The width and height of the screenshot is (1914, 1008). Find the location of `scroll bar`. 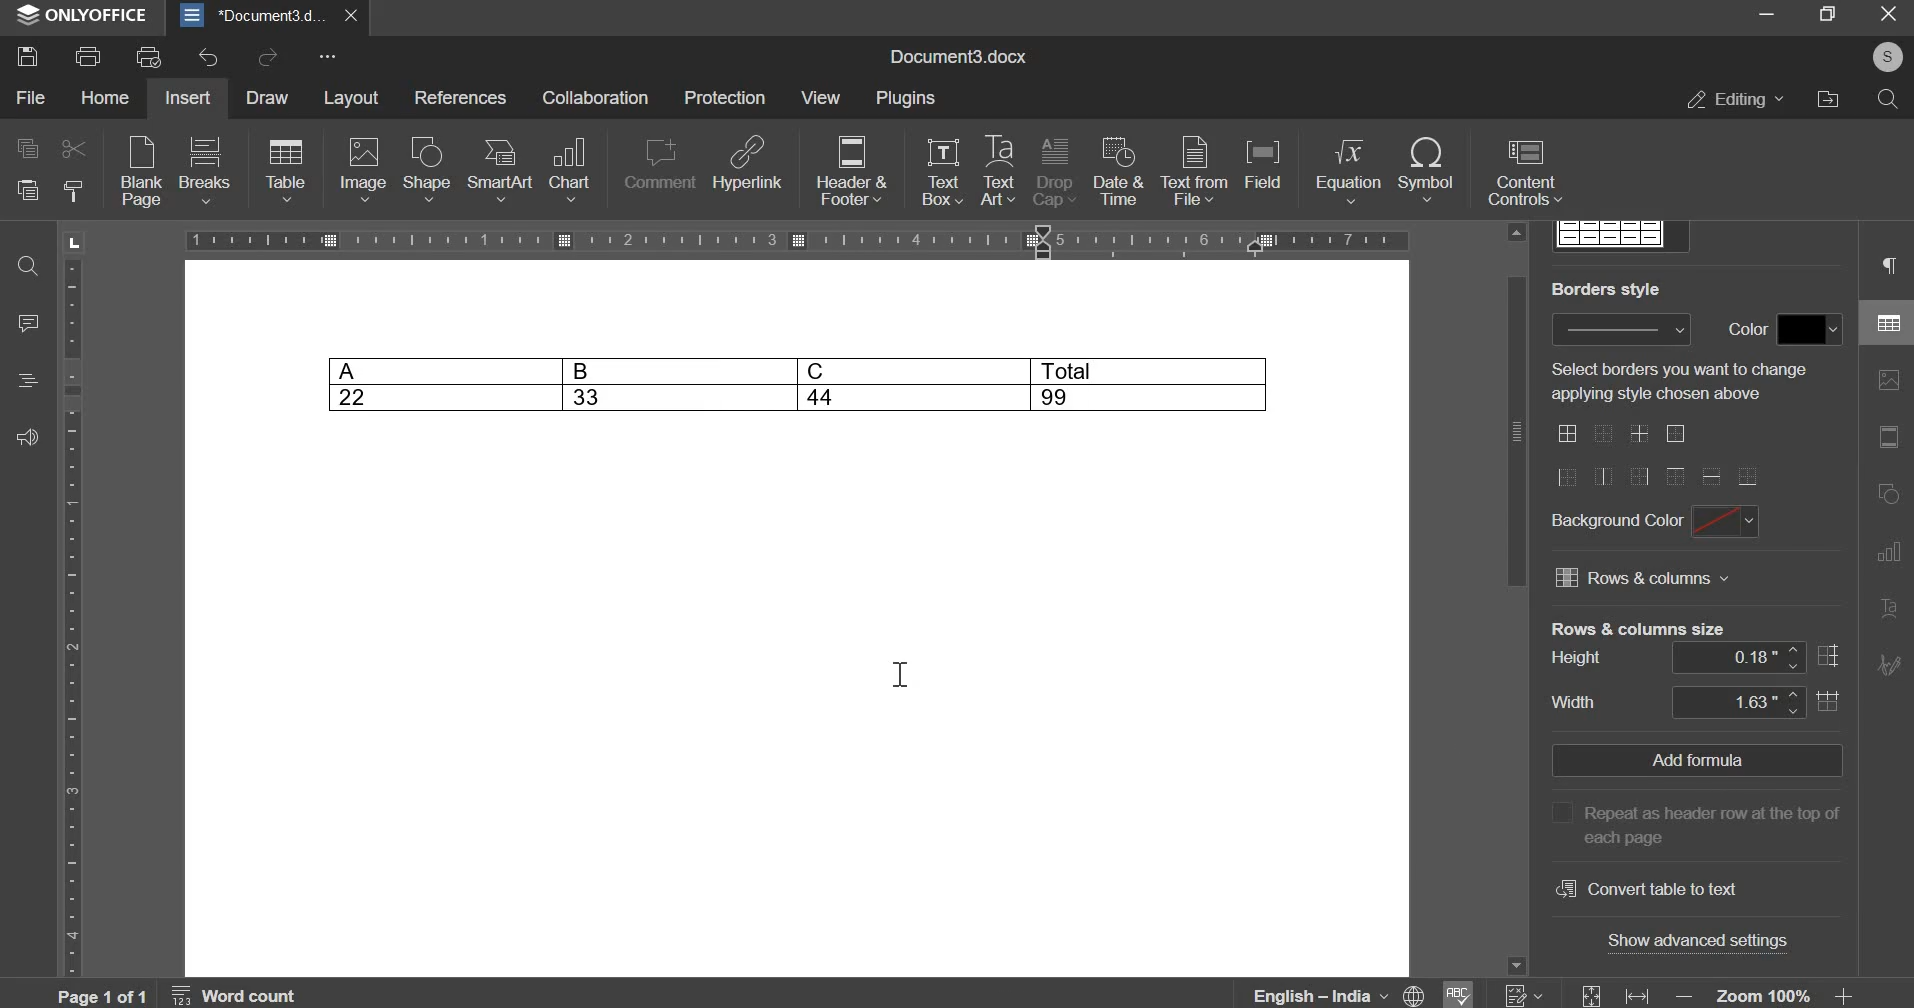

scroll bar is located at coordinates (1516, 431).